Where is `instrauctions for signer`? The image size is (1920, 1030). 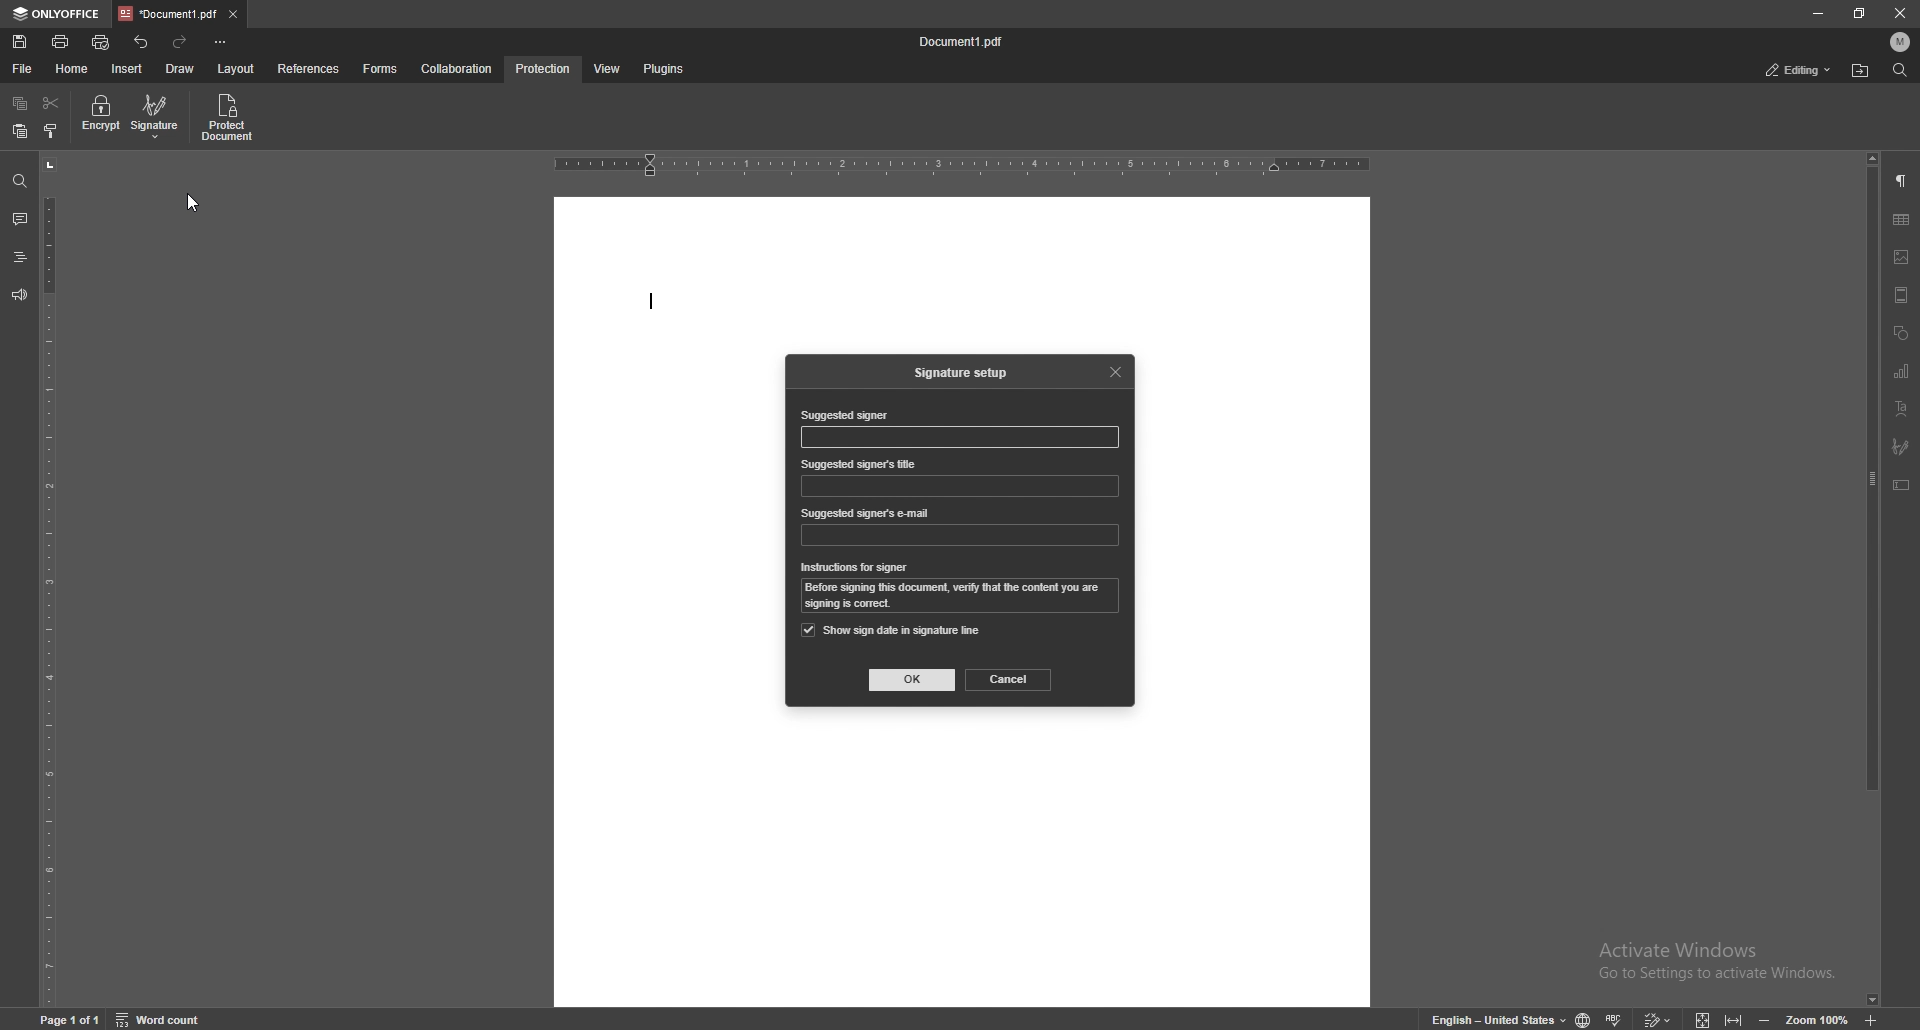
instrauctions for signer is located at coordinates (855, 568).